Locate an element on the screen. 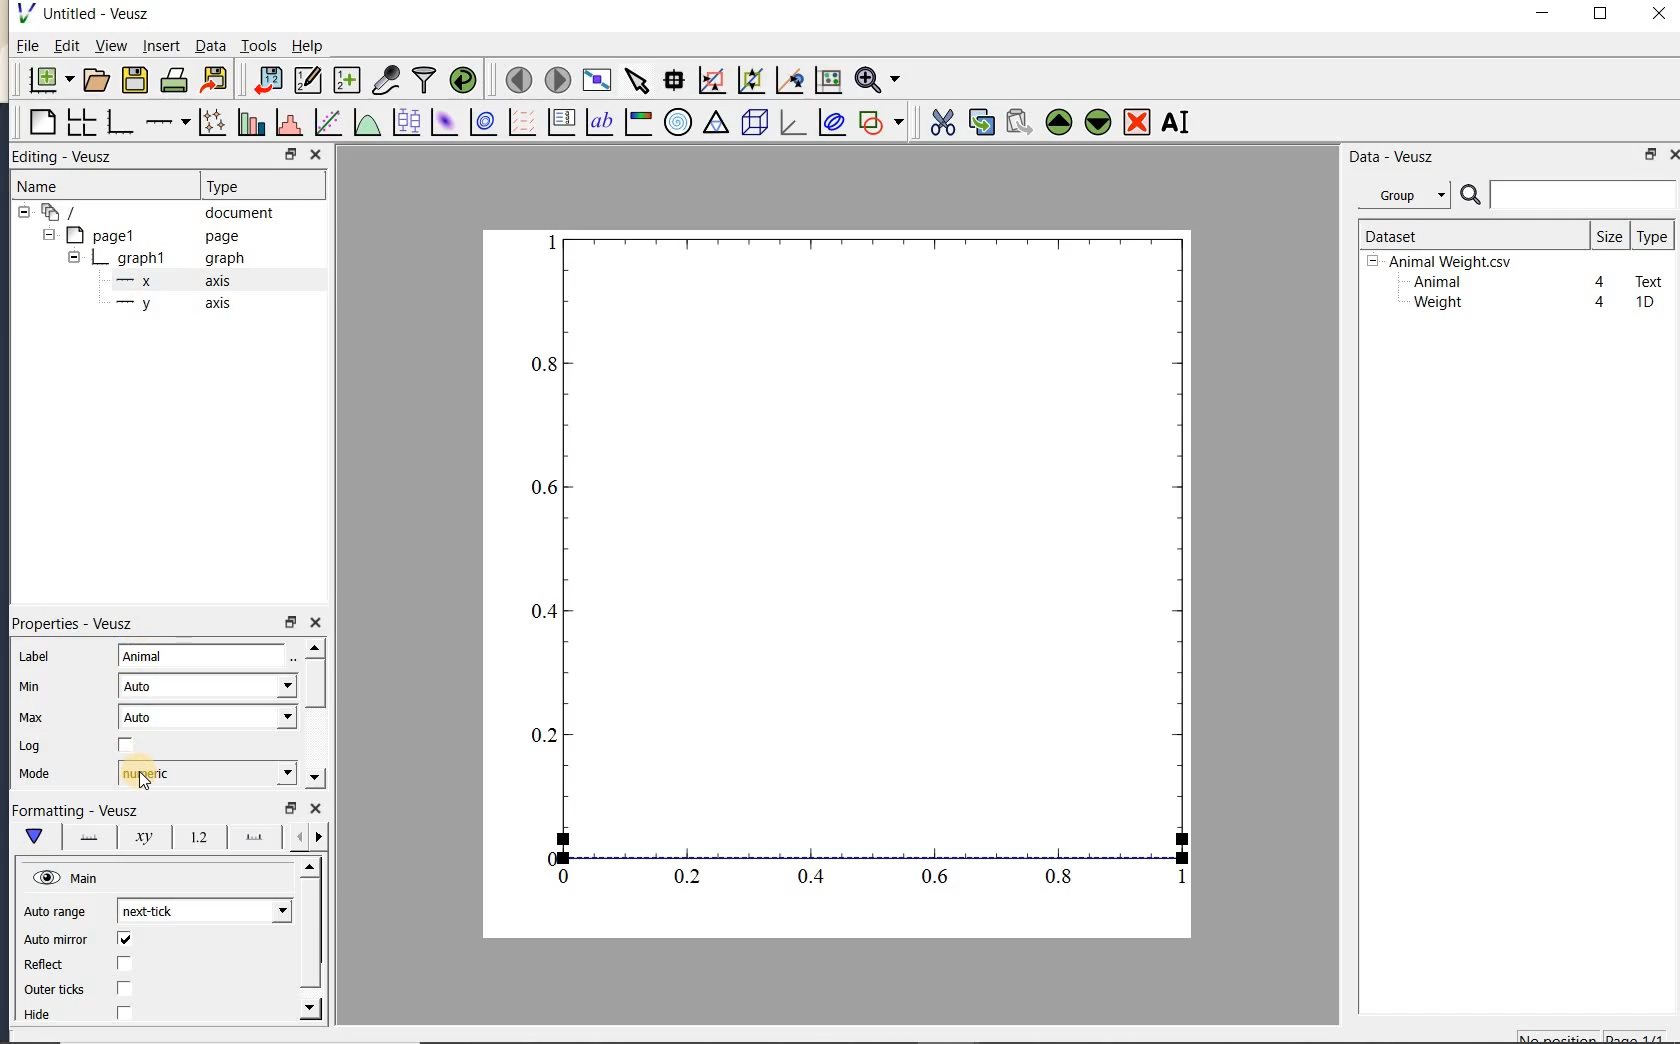 The width and height of the screenshot is (1680, 1044). Tools is located at coordinates (260, 44).